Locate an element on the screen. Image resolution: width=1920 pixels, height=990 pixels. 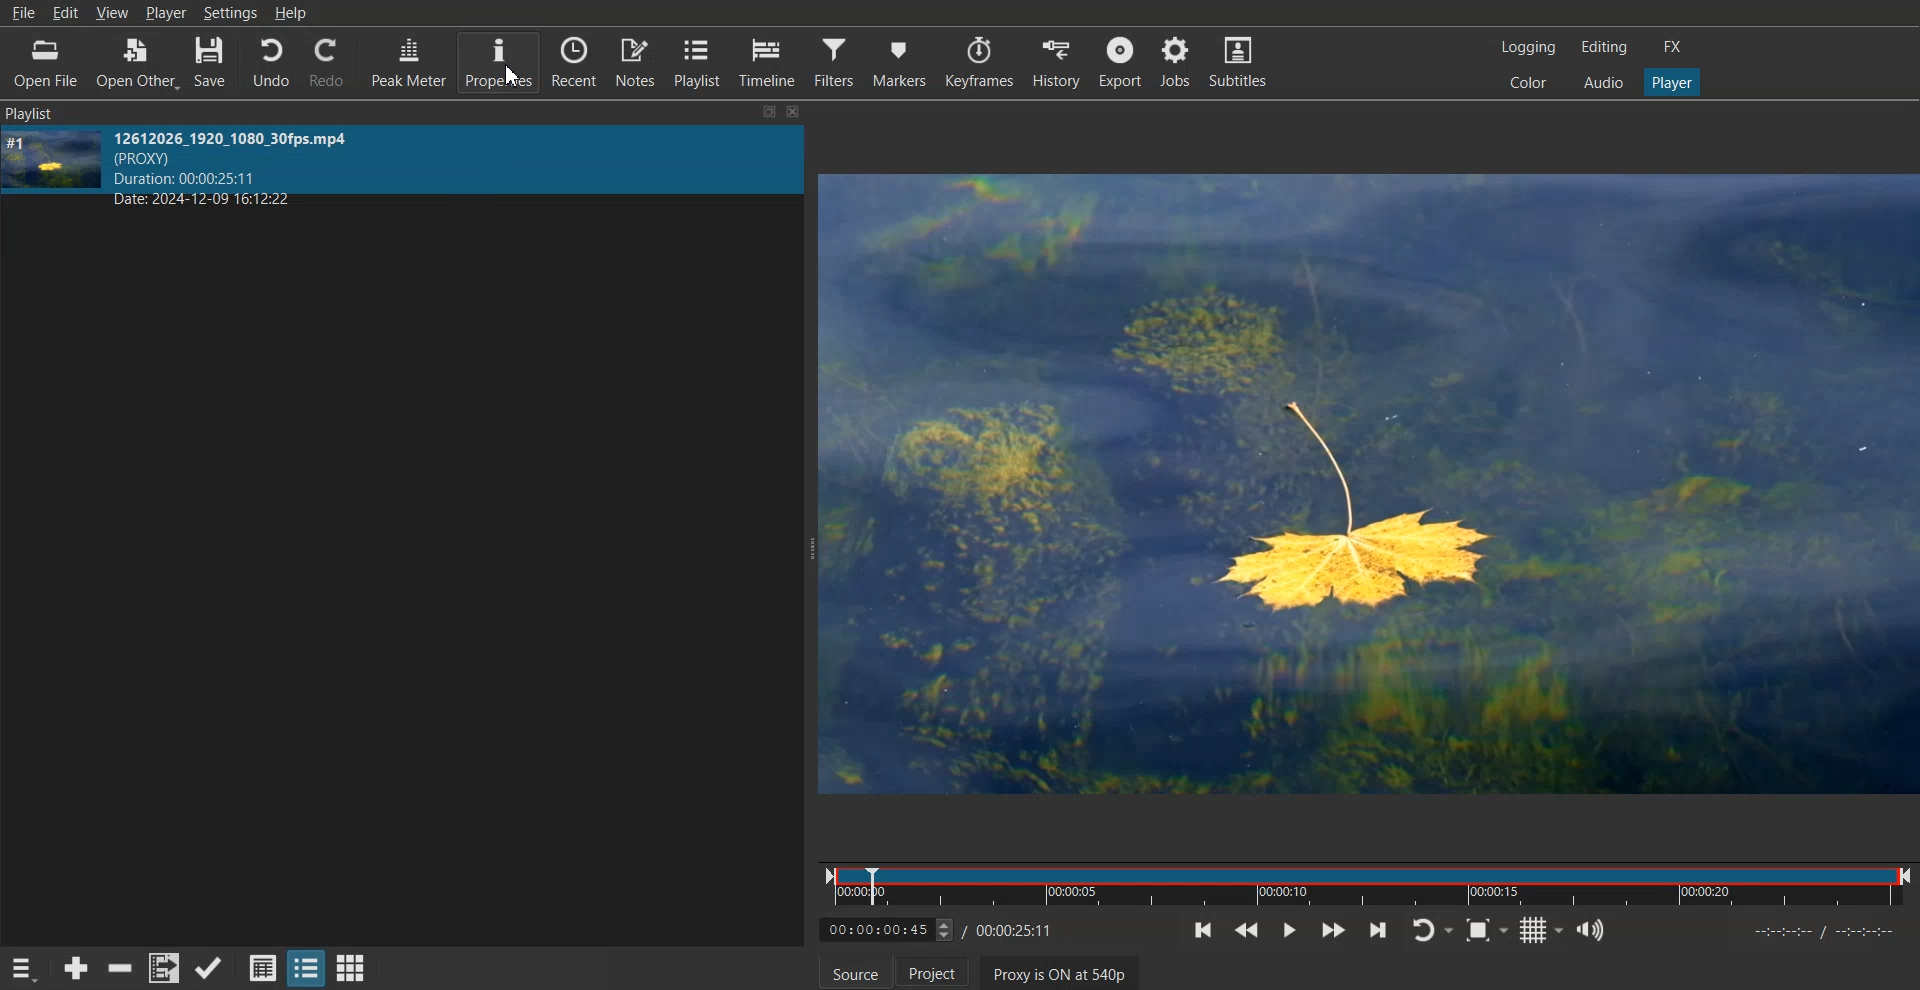
resize is located at coordinates (761, 110).